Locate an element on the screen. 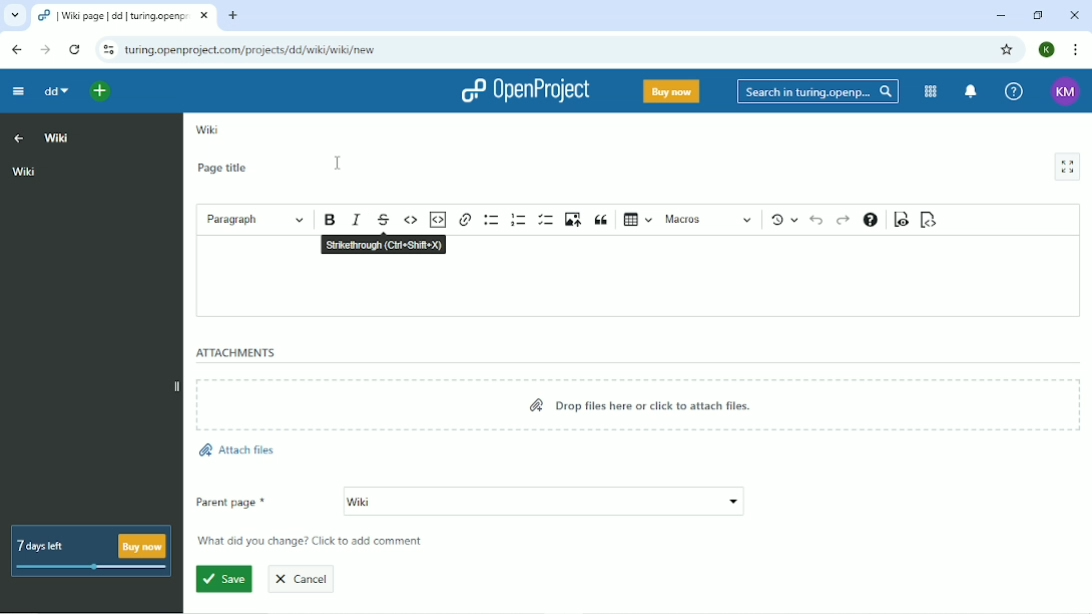 The width and height of the screenshot is (1092, 614). Numbered list is located at coordinates (519, 220).